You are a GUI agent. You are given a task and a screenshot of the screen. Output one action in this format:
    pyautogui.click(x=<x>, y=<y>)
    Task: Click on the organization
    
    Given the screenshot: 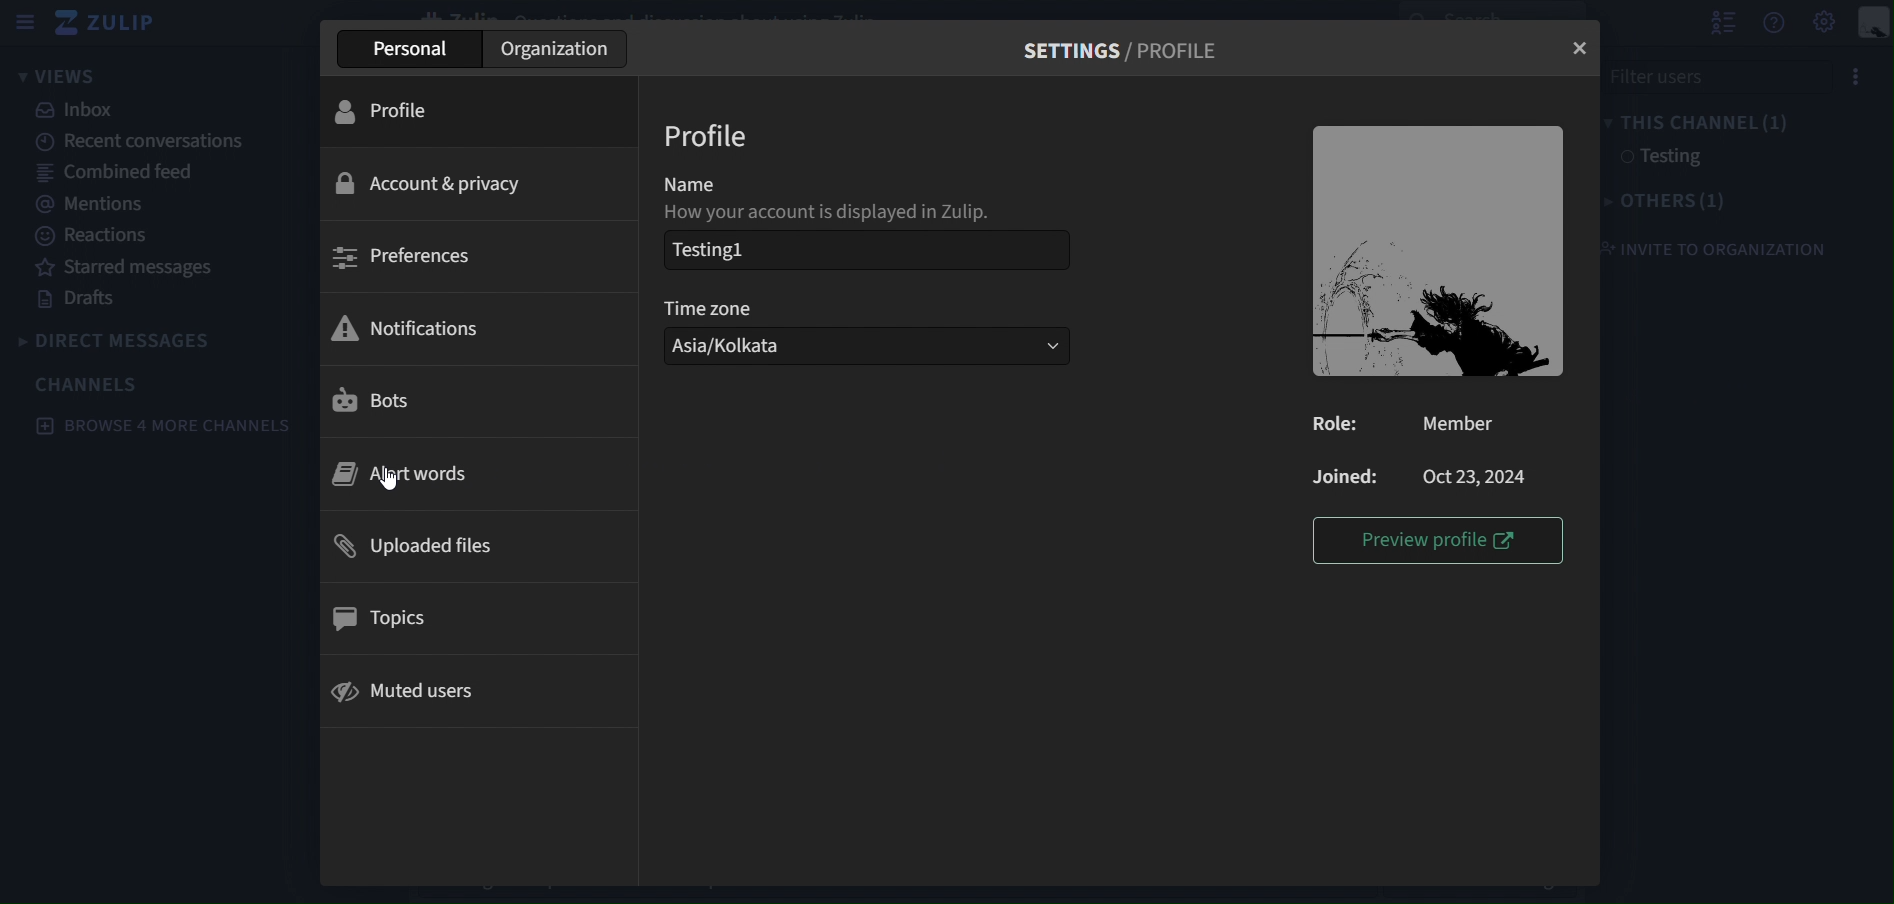 What is the action you would take?
    pyautogui.click(x=561, y=48)
    